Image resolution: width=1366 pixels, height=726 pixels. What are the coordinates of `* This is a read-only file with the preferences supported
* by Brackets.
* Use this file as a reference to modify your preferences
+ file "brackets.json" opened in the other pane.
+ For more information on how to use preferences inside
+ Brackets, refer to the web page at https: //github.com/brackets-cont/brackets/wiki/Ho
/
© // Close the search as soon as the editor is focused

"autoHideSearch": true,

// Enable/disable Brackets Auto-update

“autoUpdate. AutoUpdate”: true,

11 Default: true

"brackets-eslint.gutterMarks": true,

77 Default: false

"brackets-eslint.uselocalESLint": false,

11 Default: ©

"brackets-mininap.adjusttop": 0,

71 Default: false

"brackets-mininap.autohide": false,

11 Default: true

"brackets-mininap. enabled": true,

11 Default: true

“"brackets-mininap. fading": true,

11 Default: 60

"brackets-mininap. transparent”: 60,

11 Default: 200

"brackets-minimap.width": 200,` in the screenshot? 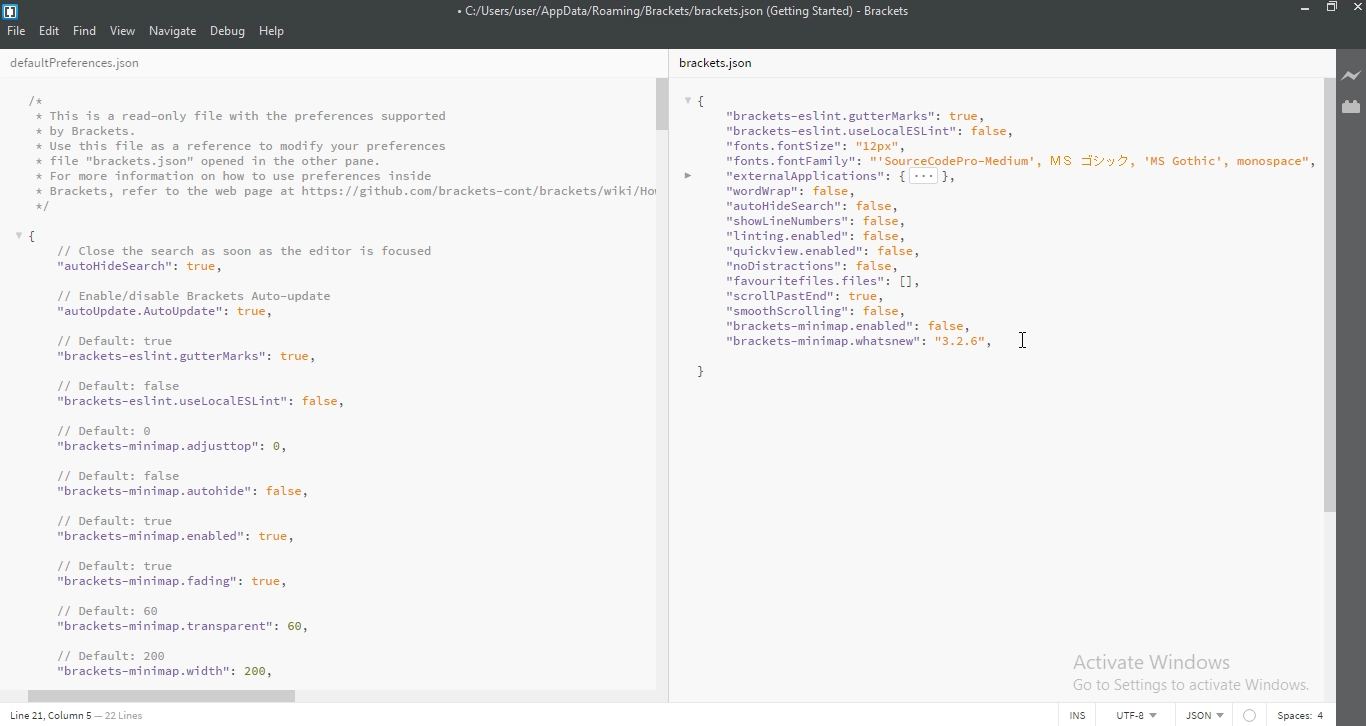 It's located at (338, 380).